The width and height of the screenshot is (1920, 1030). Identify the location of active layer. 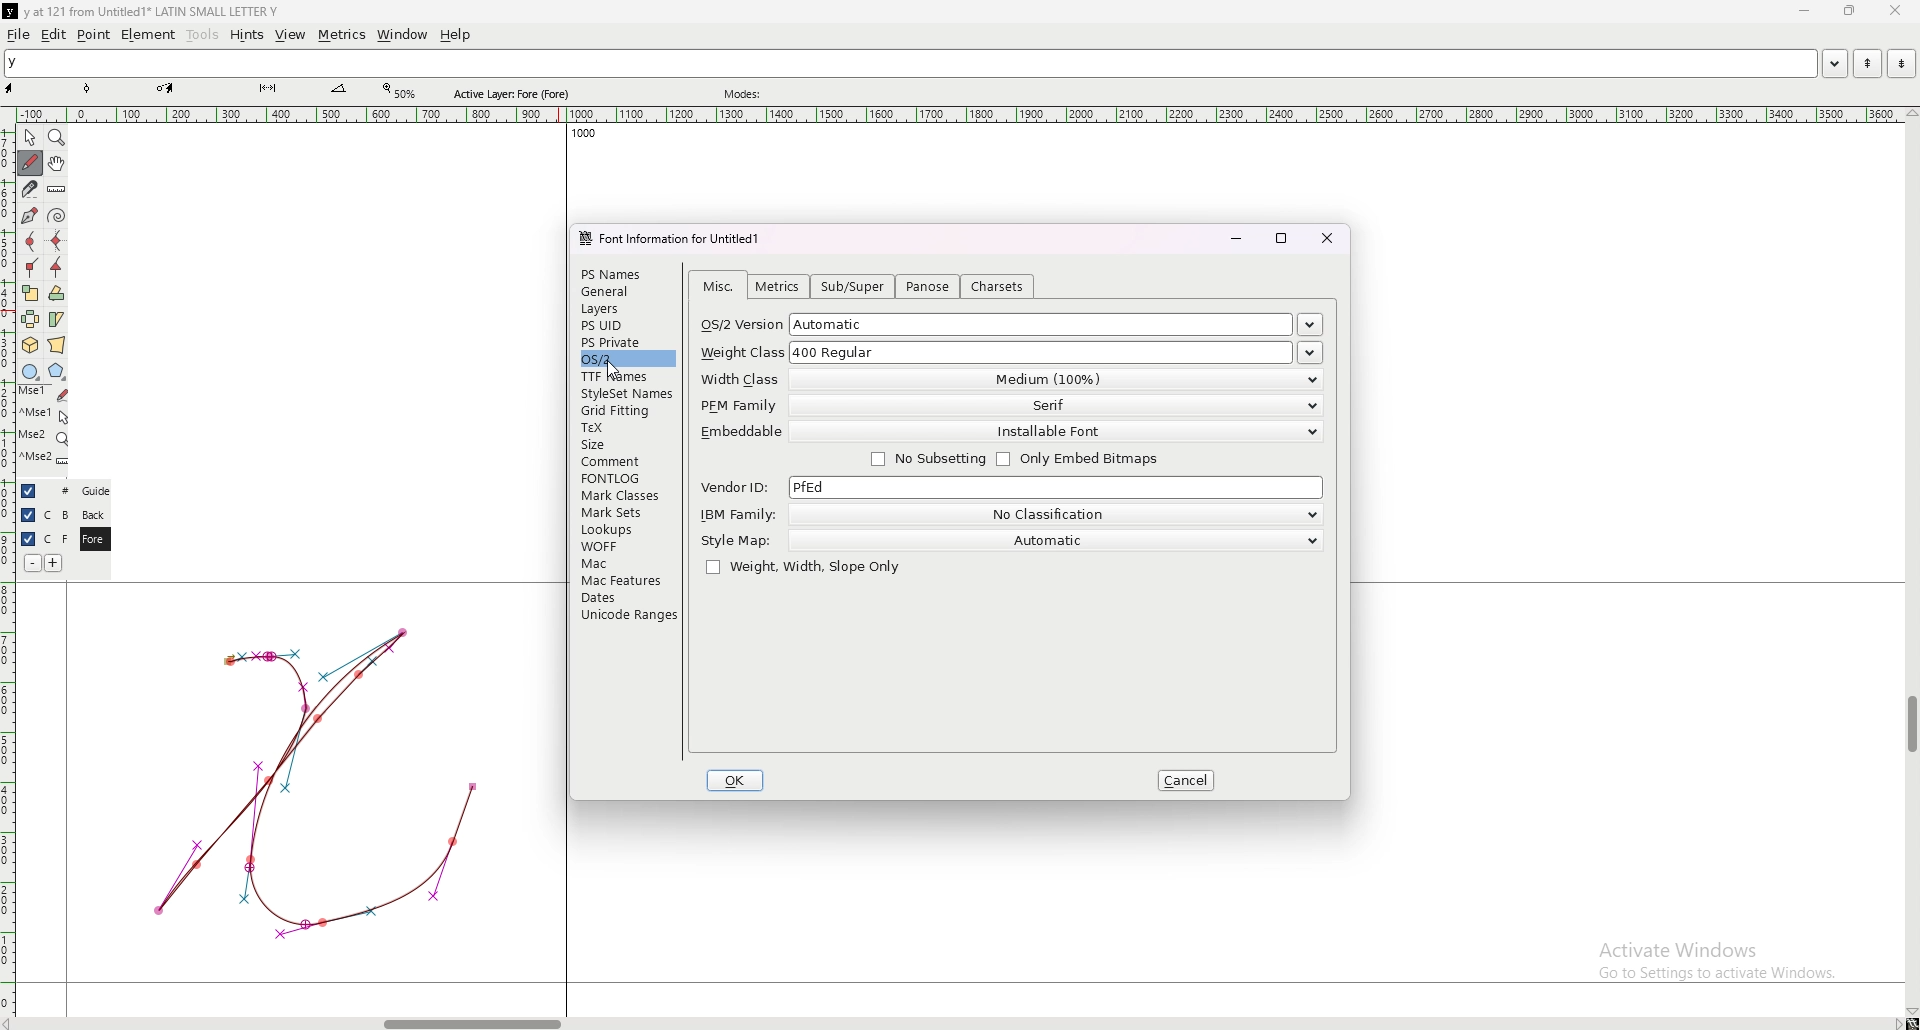
(516, 94).